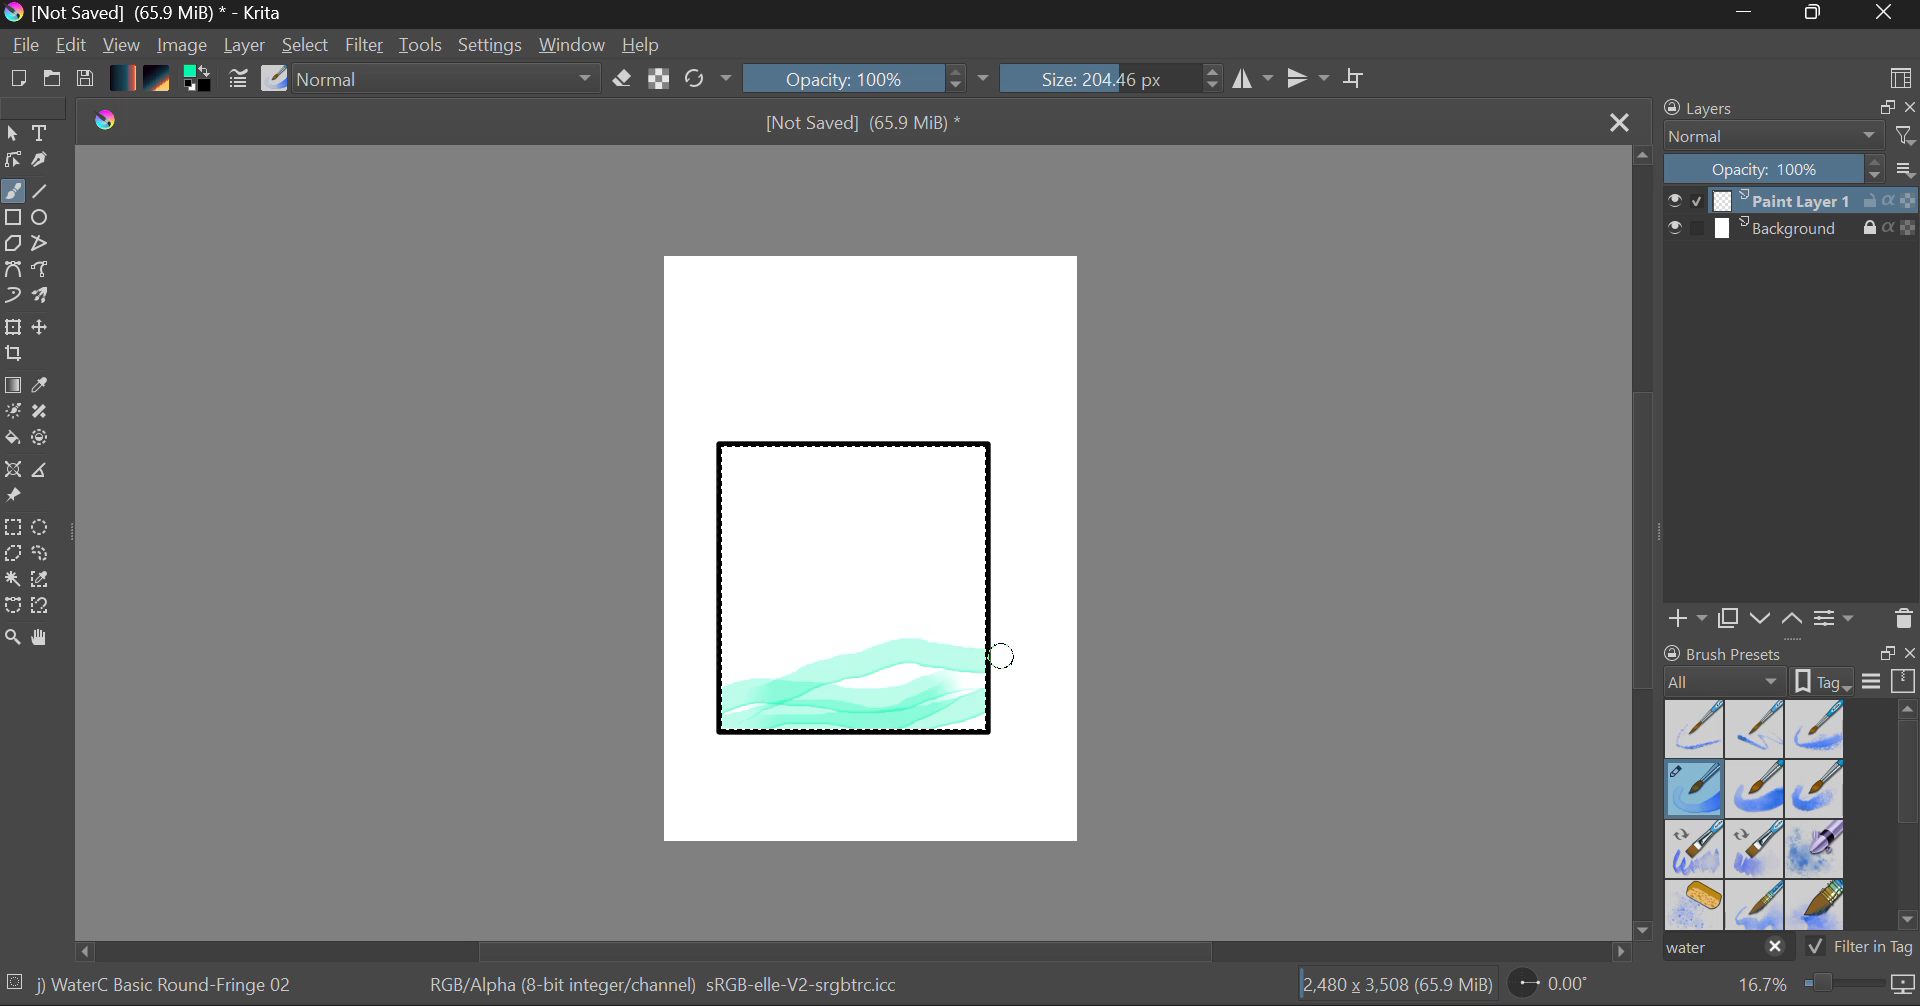 The image size is (1920, 1006). What do you see at coordinates (1112, 78) in the screenshot?
I see `Brush Size` at bounding box center [1112, 78].